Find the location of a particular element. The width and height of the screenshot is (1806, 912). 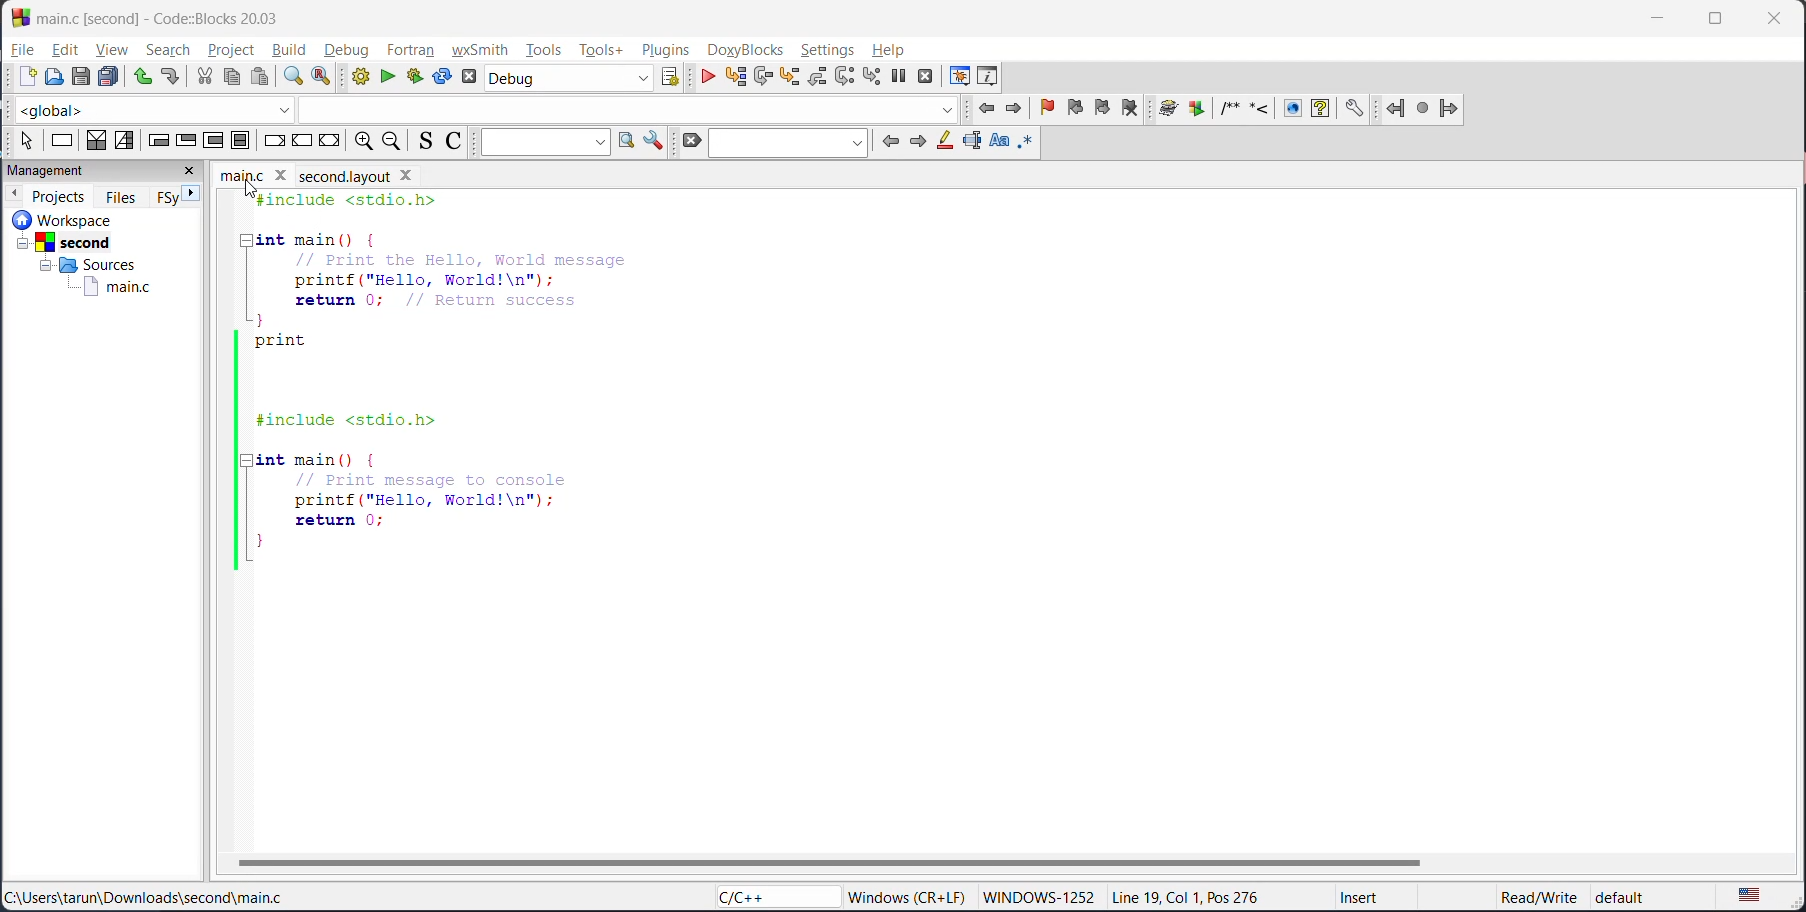

copy is located at coordinates (230, 78).